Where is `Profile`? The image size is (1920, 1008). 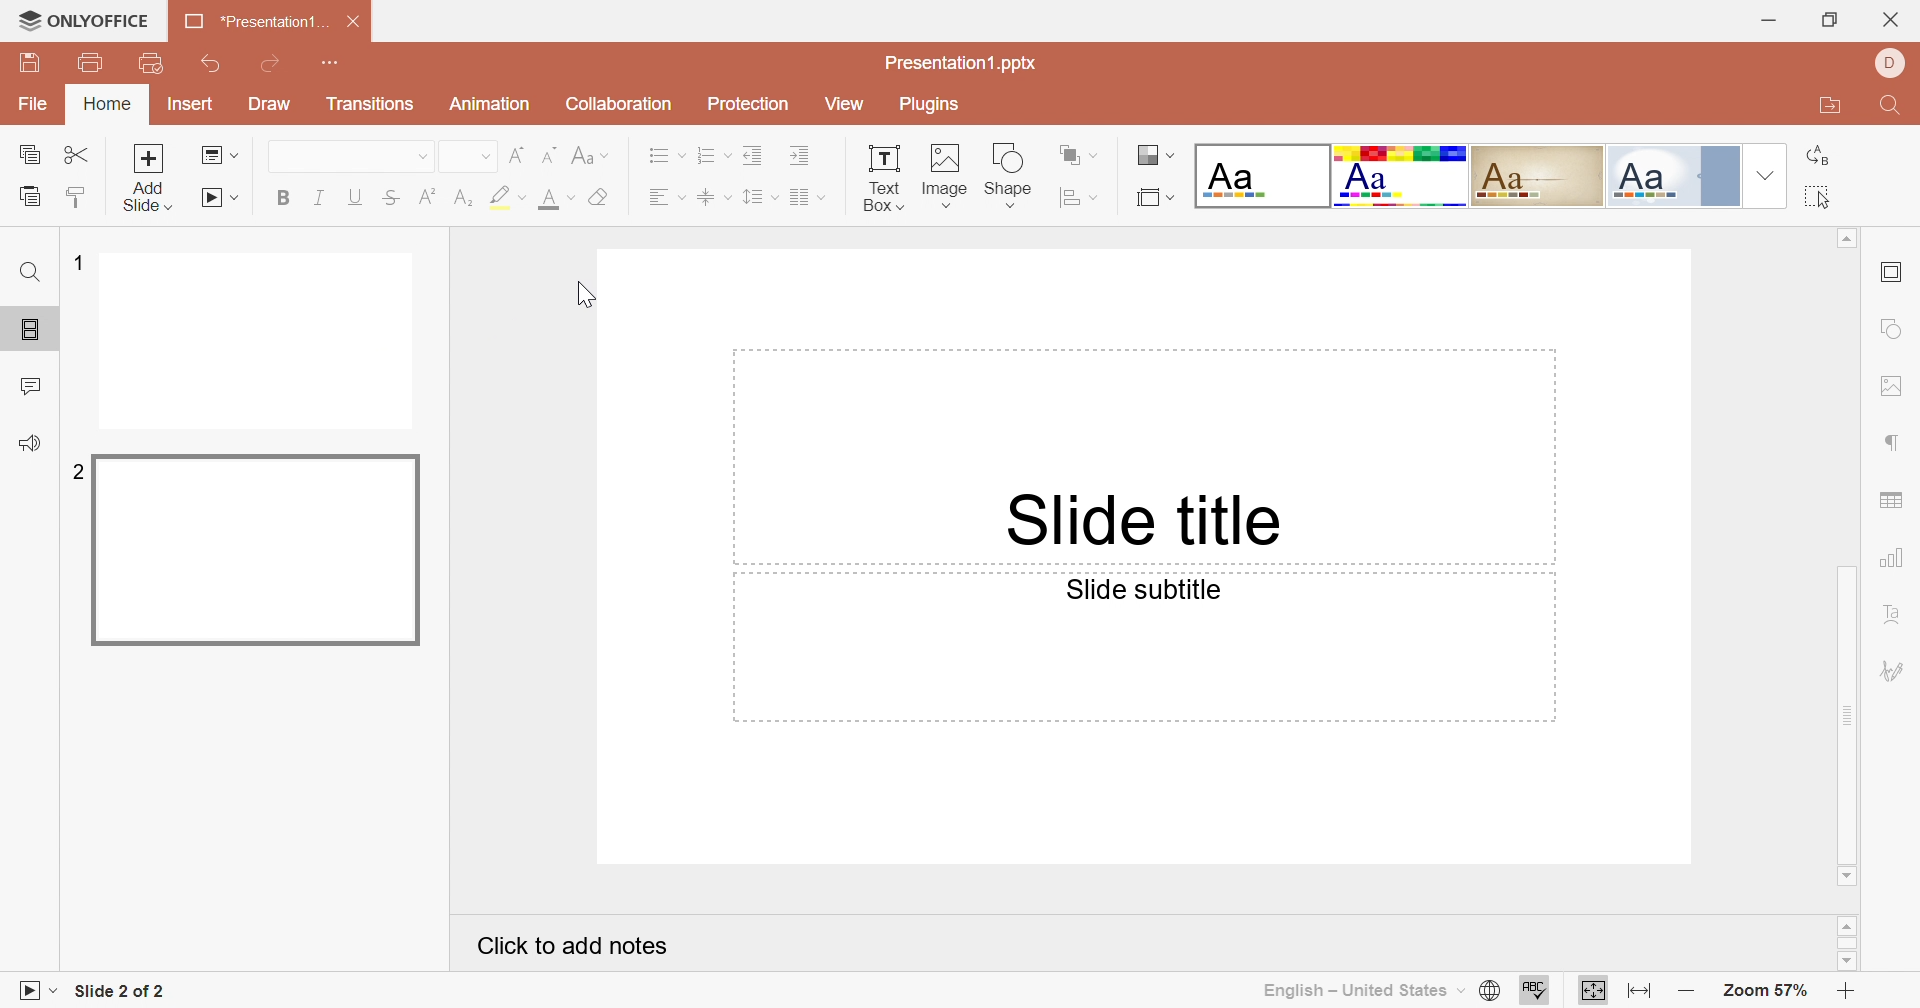
Profile is located at coordinates (1891, 65).